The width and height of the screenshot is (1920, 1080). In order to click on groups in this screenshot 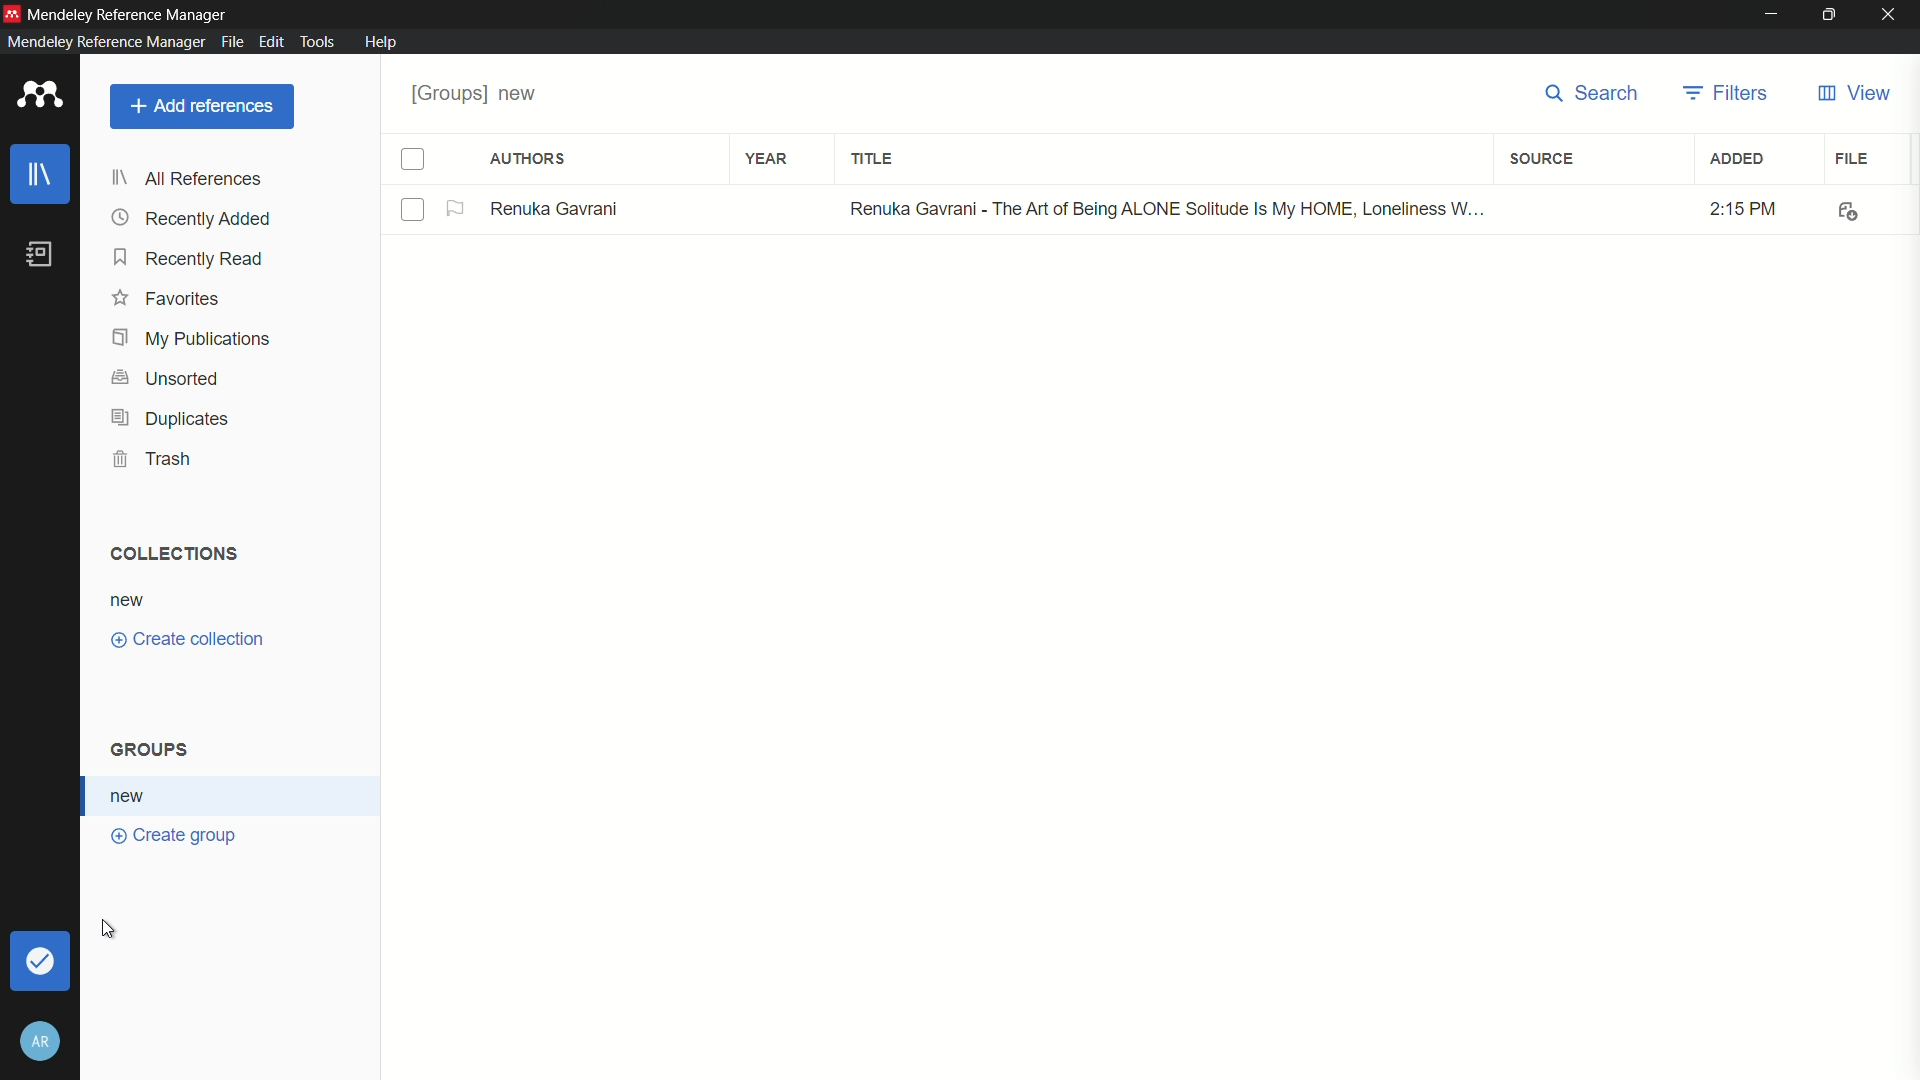, I will do `click(154, 746)`.